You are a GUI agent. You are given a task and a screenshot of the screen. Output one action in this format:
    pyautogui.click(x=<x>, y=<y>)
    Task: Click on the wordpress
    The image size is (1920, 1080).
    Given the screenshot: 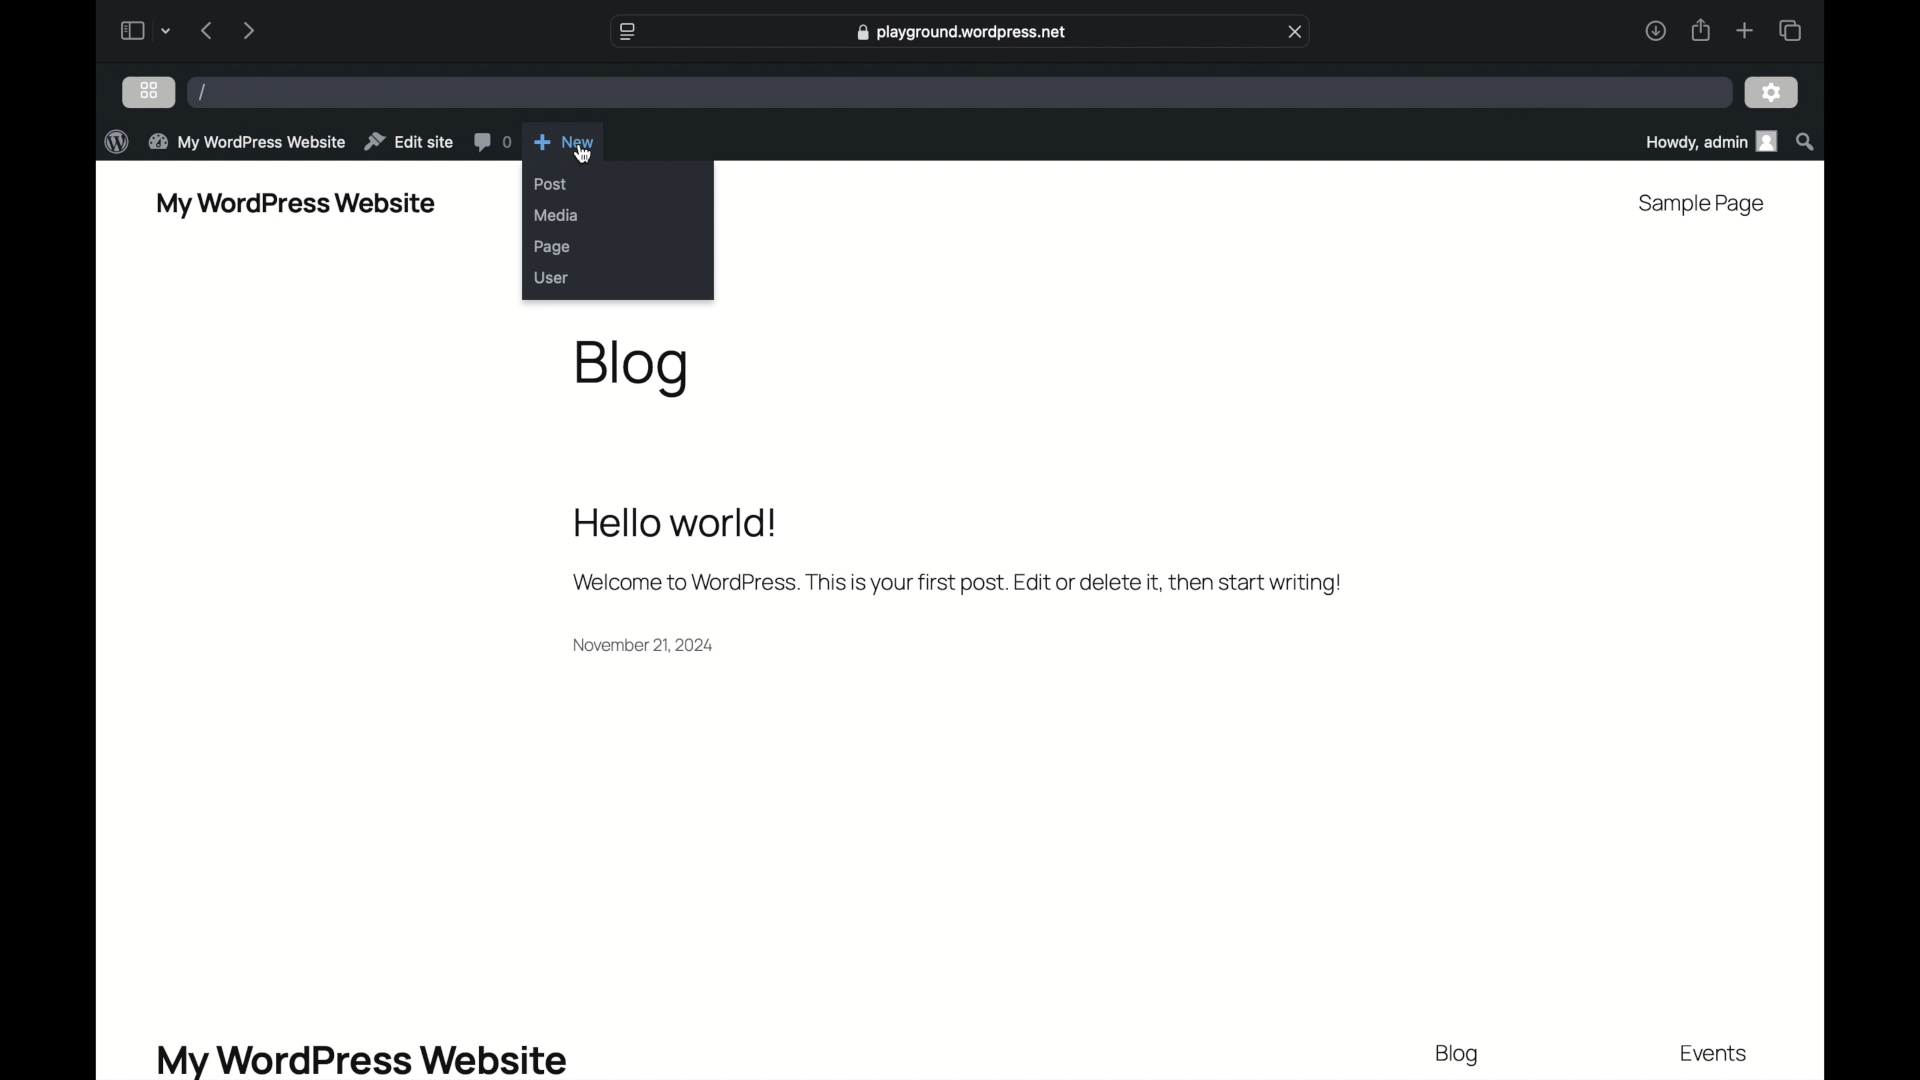 What is the action you would take?
    pyautogui.click(x=116, y=143)
    